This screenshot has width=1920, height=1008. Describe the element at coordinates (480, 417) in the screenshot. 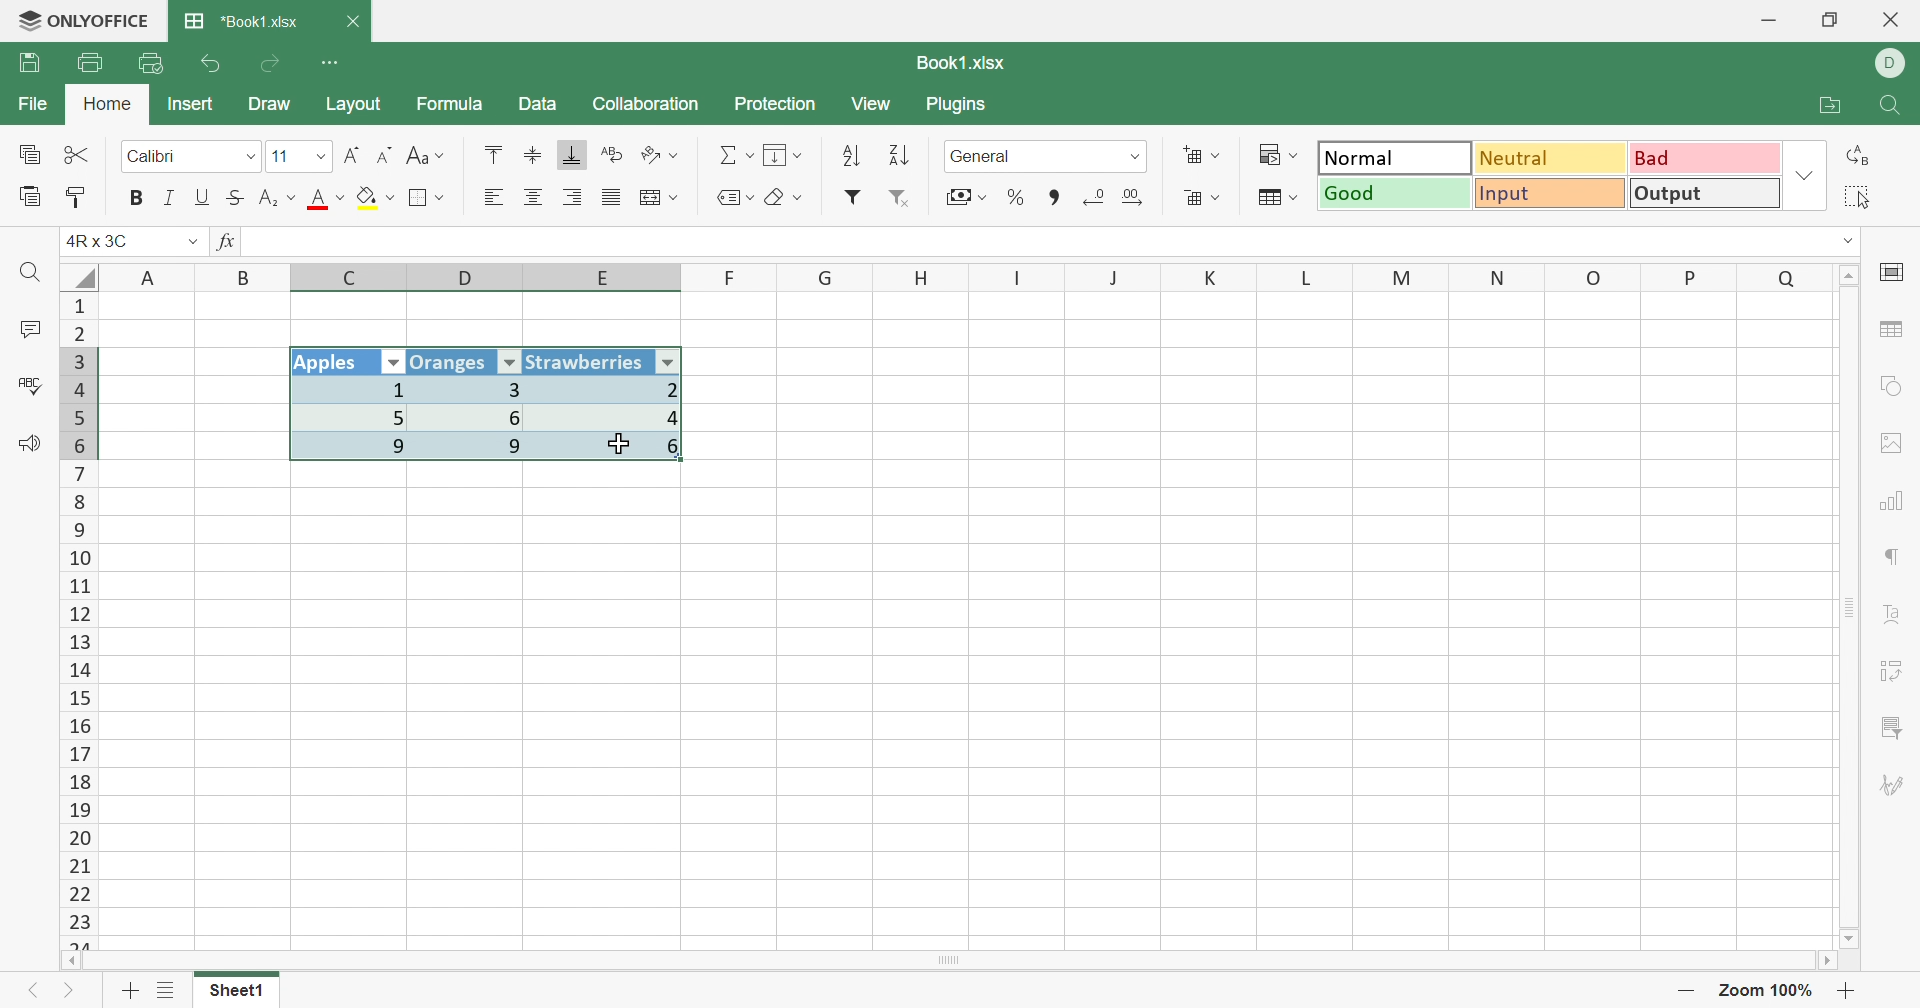

I see `6` at that location.